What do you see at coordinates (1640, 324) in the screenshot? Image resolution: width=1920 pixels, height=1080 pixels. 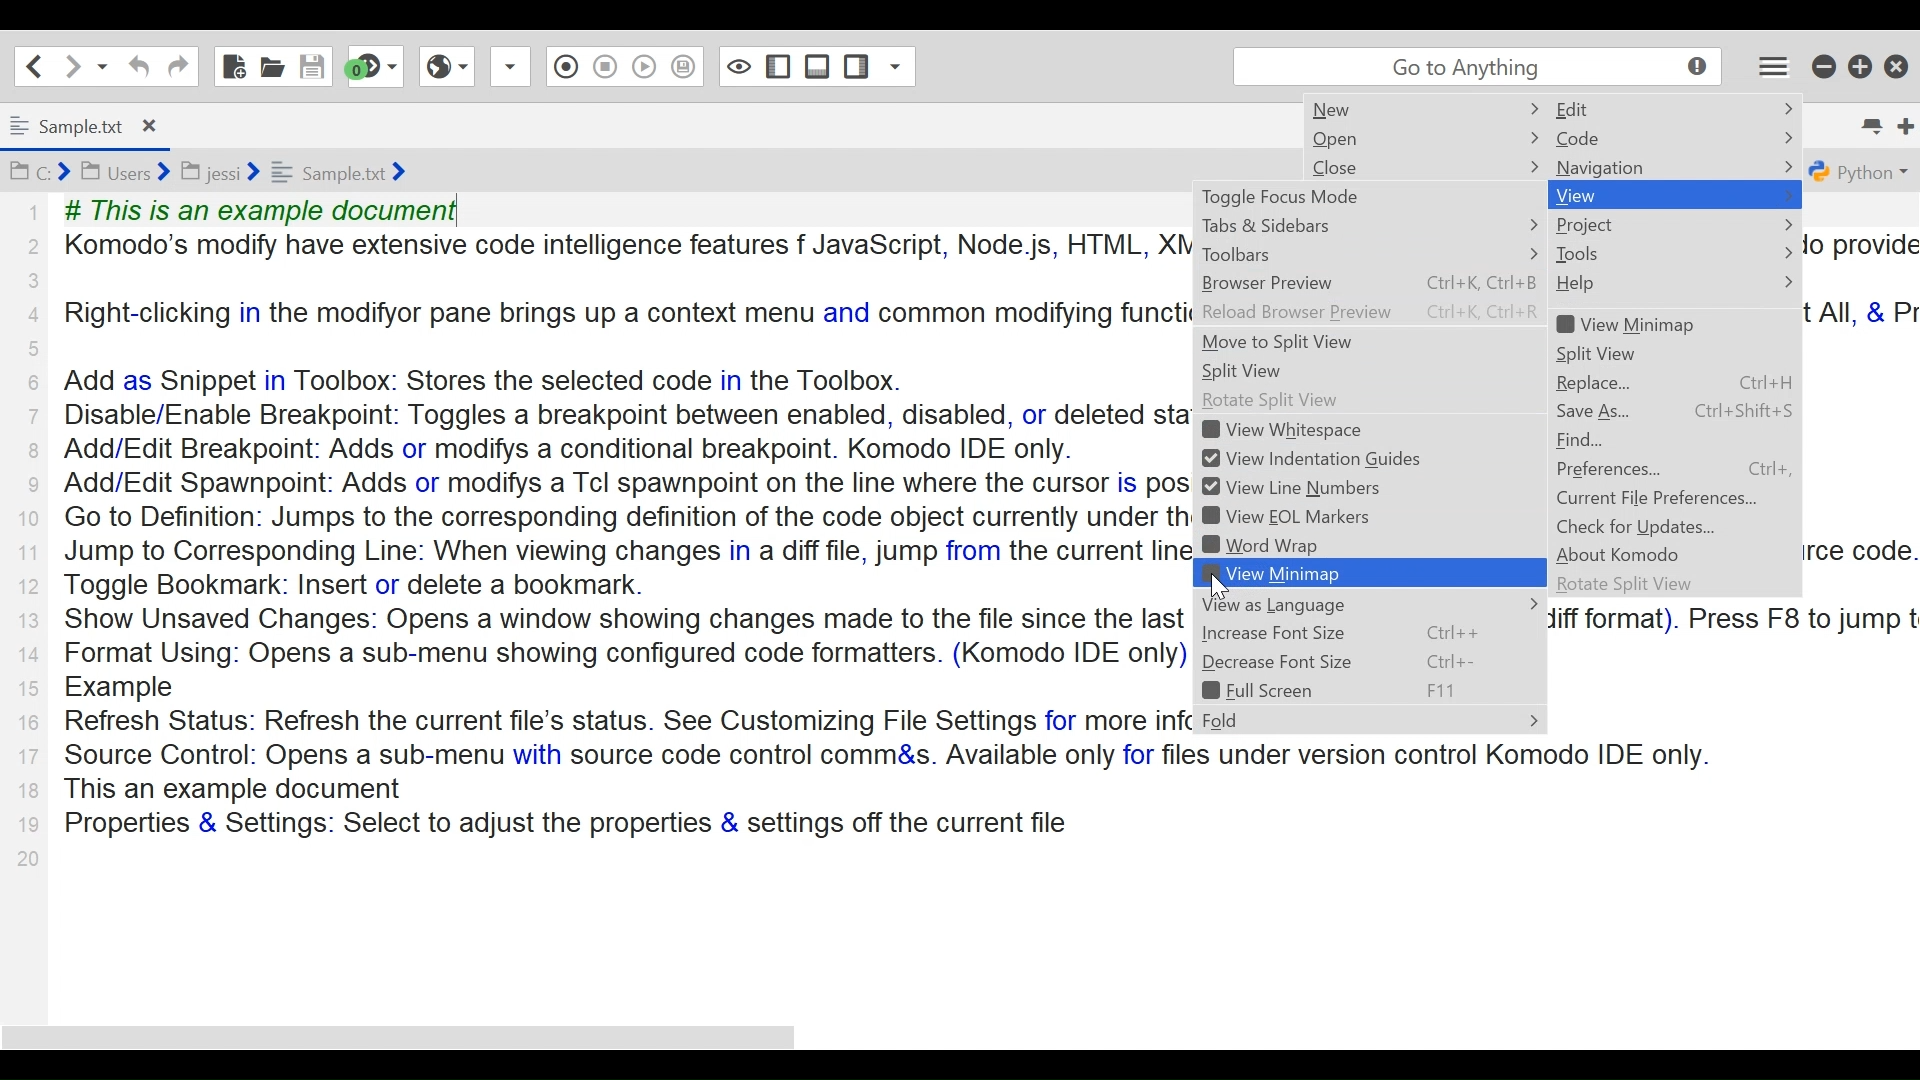 I see `View Minimap` at bounding box center [1640, 324].